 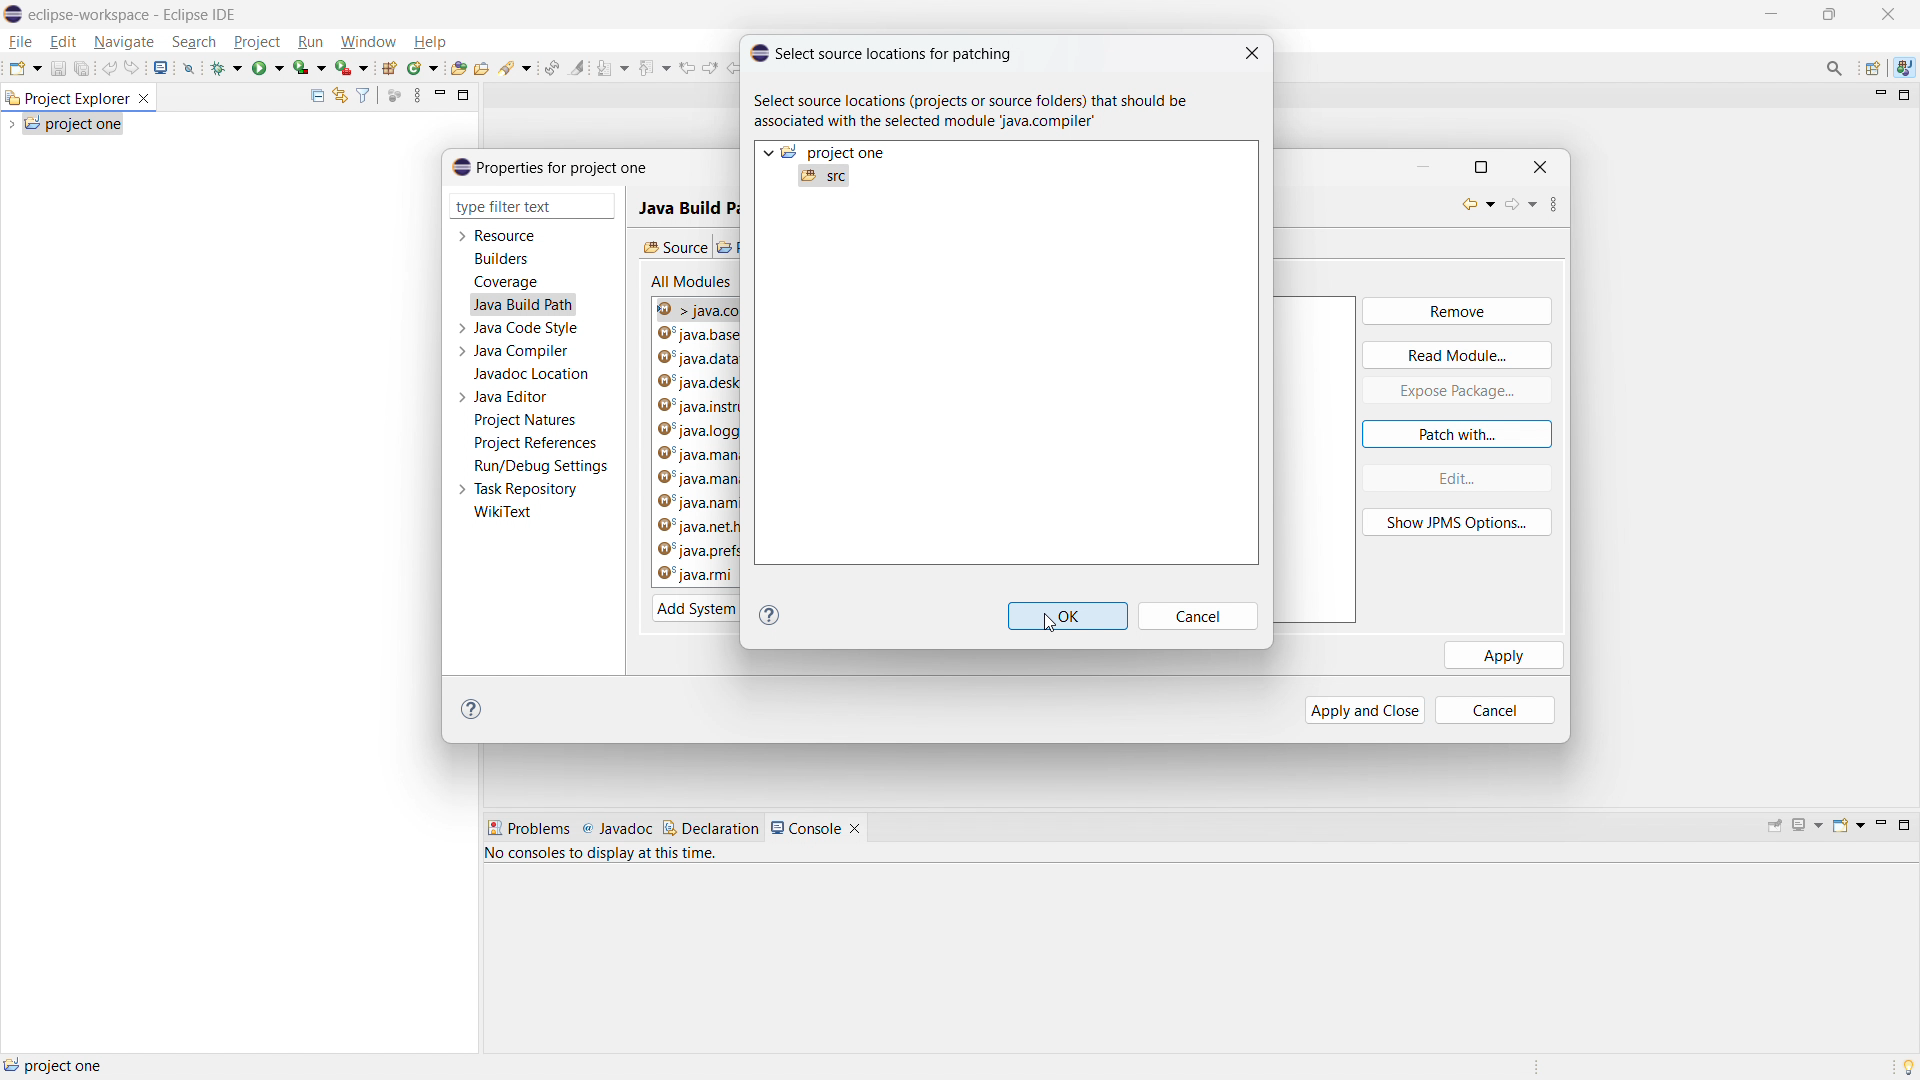 I want to click on project one, so click(x=55, y=1065).